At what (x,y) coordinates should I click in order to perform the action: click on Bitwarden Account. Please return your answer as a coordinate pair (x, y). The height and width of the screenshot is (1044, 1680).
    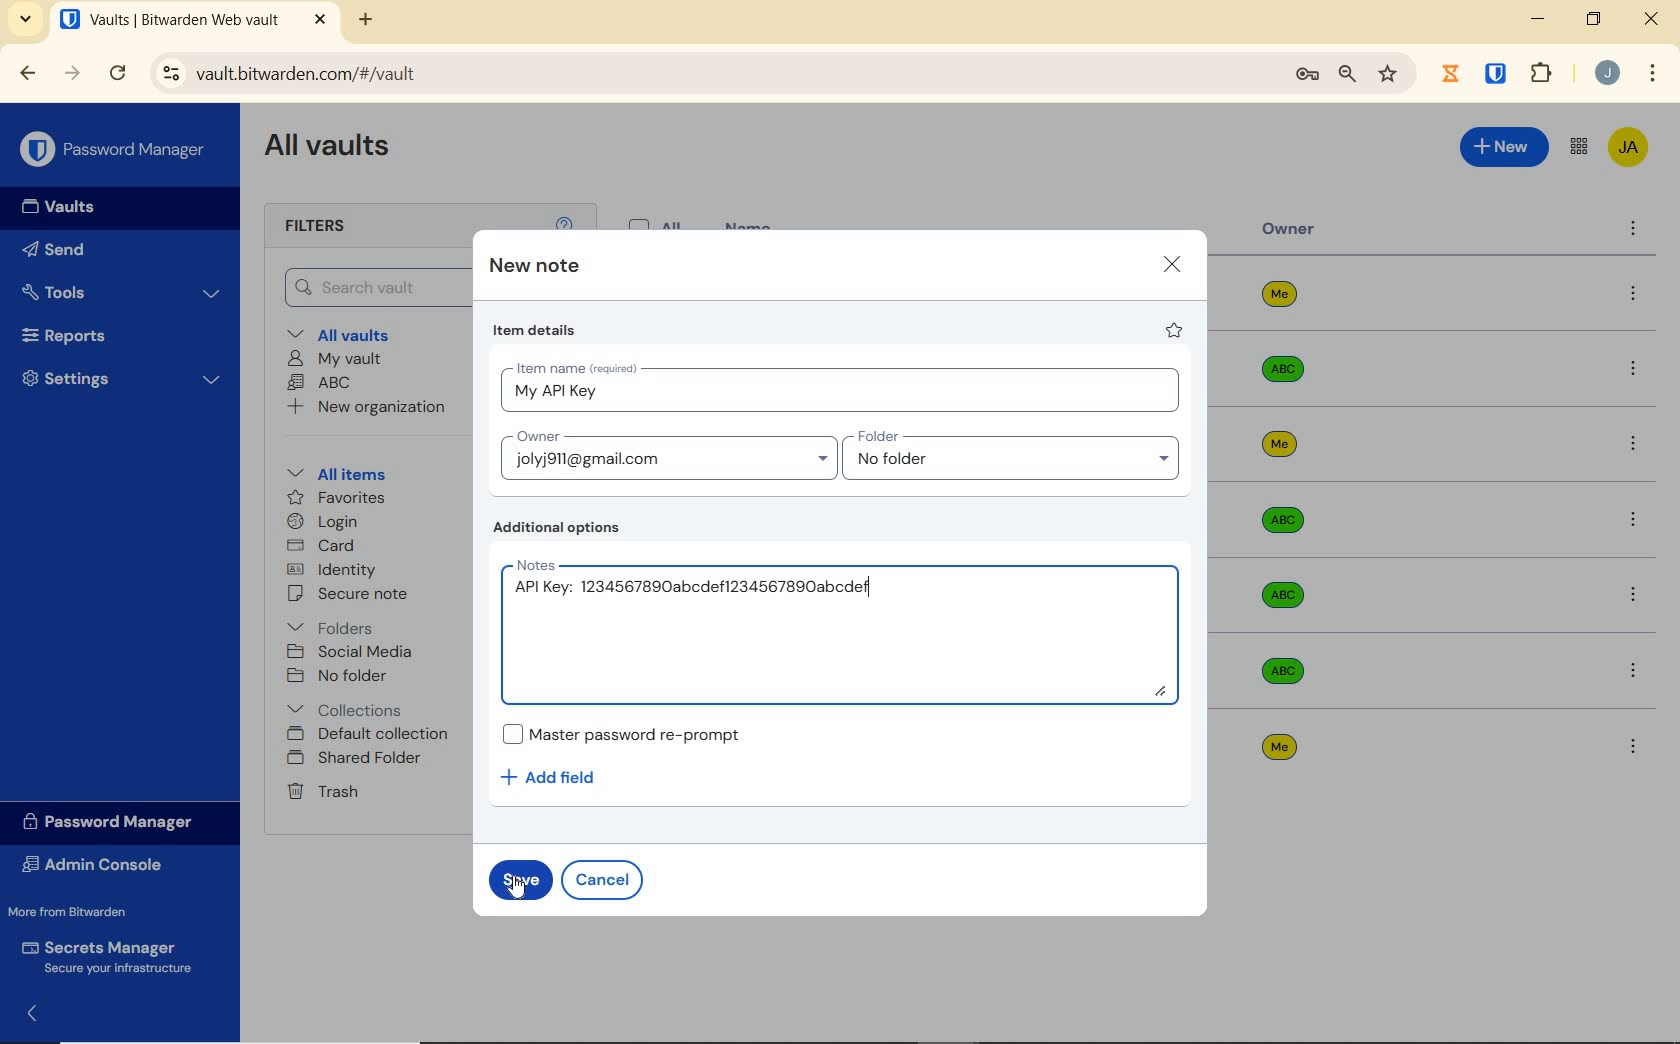
    Looking at the image, I should click on (1627, 146).